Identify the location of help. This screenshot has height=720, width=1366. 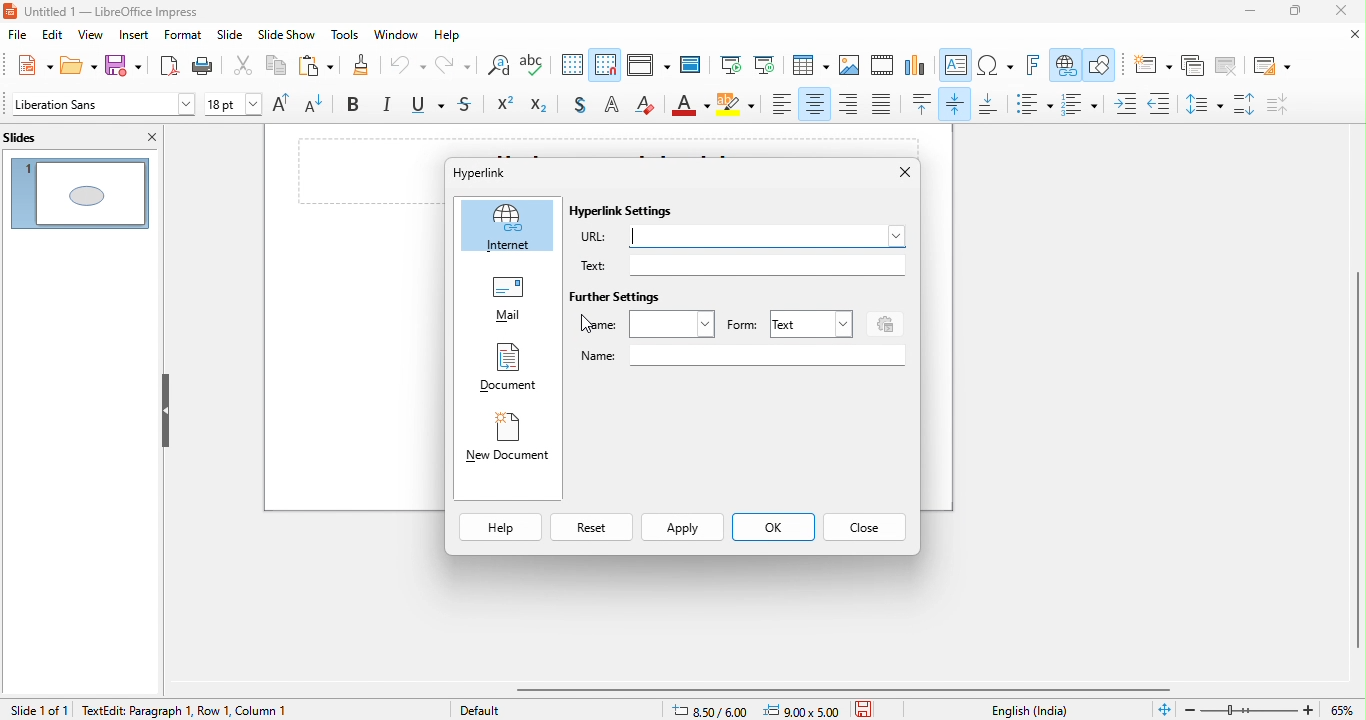
(501, 528).